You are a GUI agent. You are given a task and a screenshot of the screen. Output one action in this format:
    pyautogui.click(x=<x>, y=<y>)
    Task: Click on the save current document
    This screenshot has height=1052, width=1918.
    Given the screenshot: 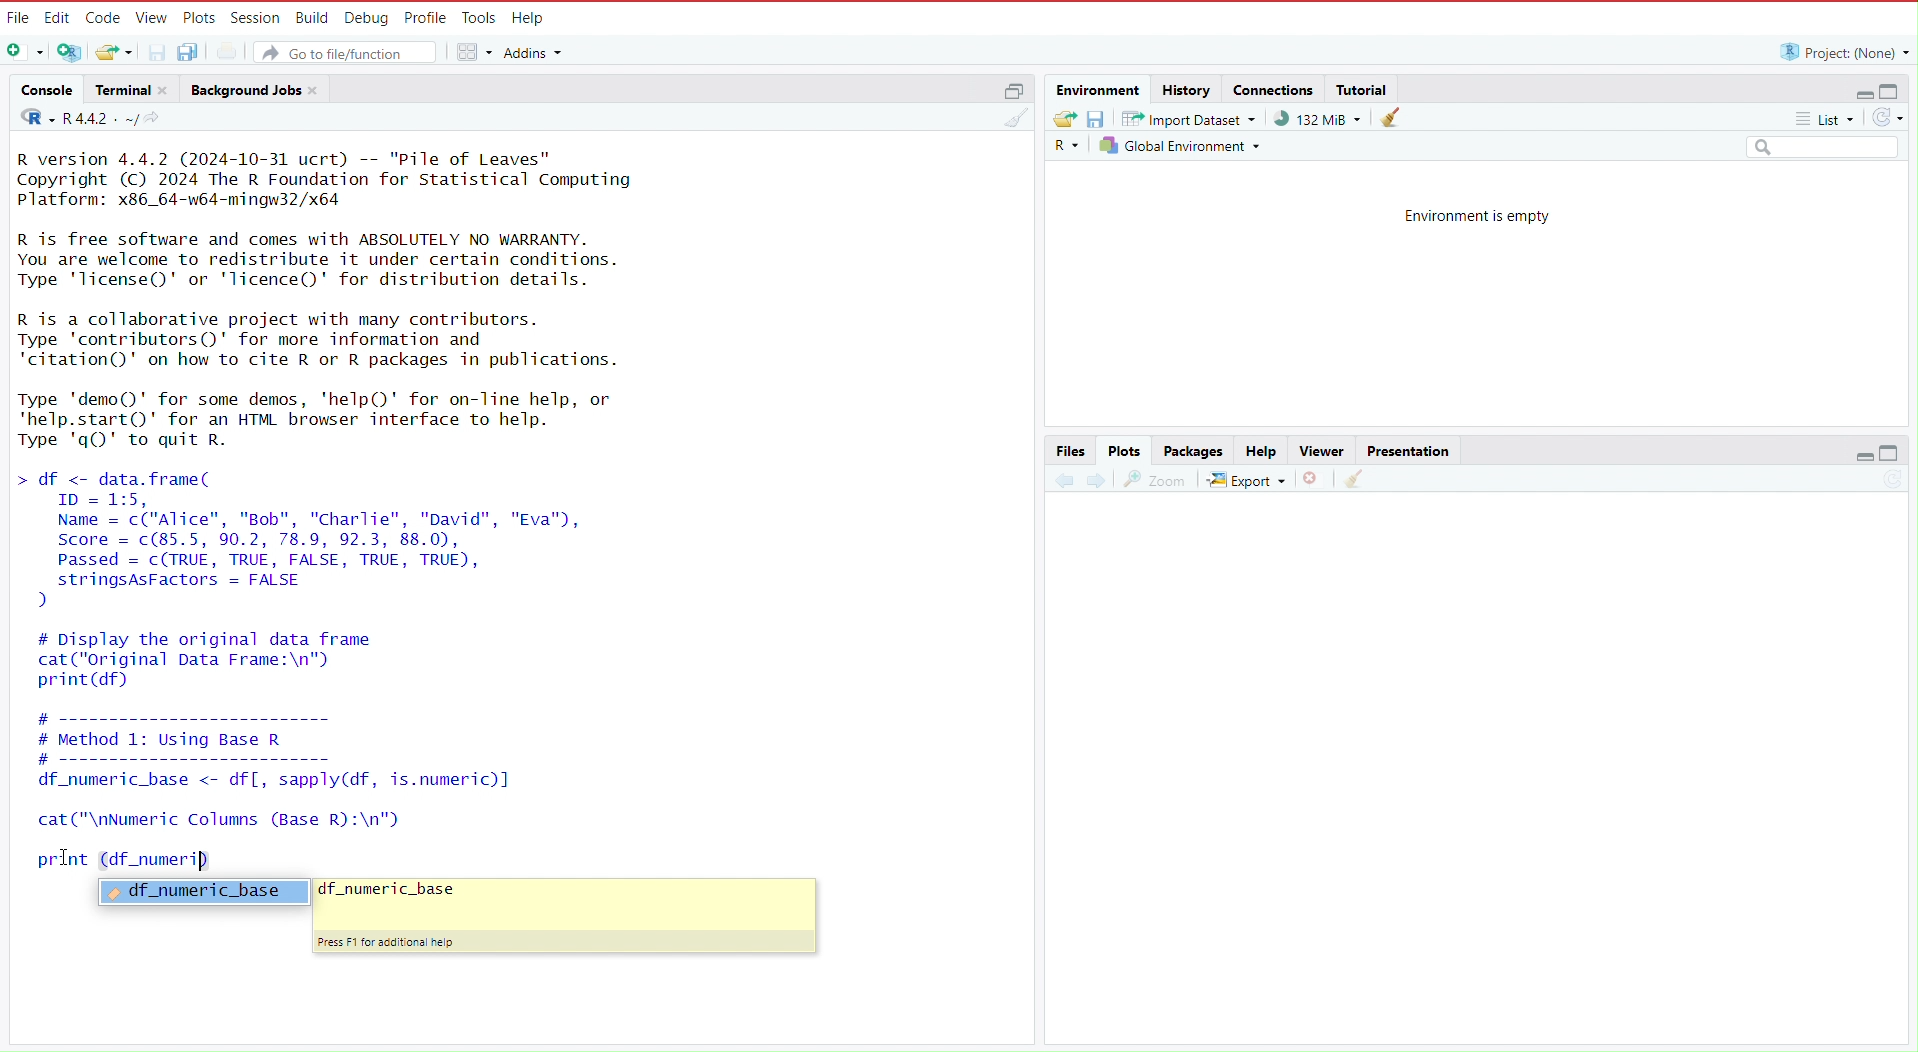 What is the action you would take?
    pyautogui.click(x=157, y=53)
    